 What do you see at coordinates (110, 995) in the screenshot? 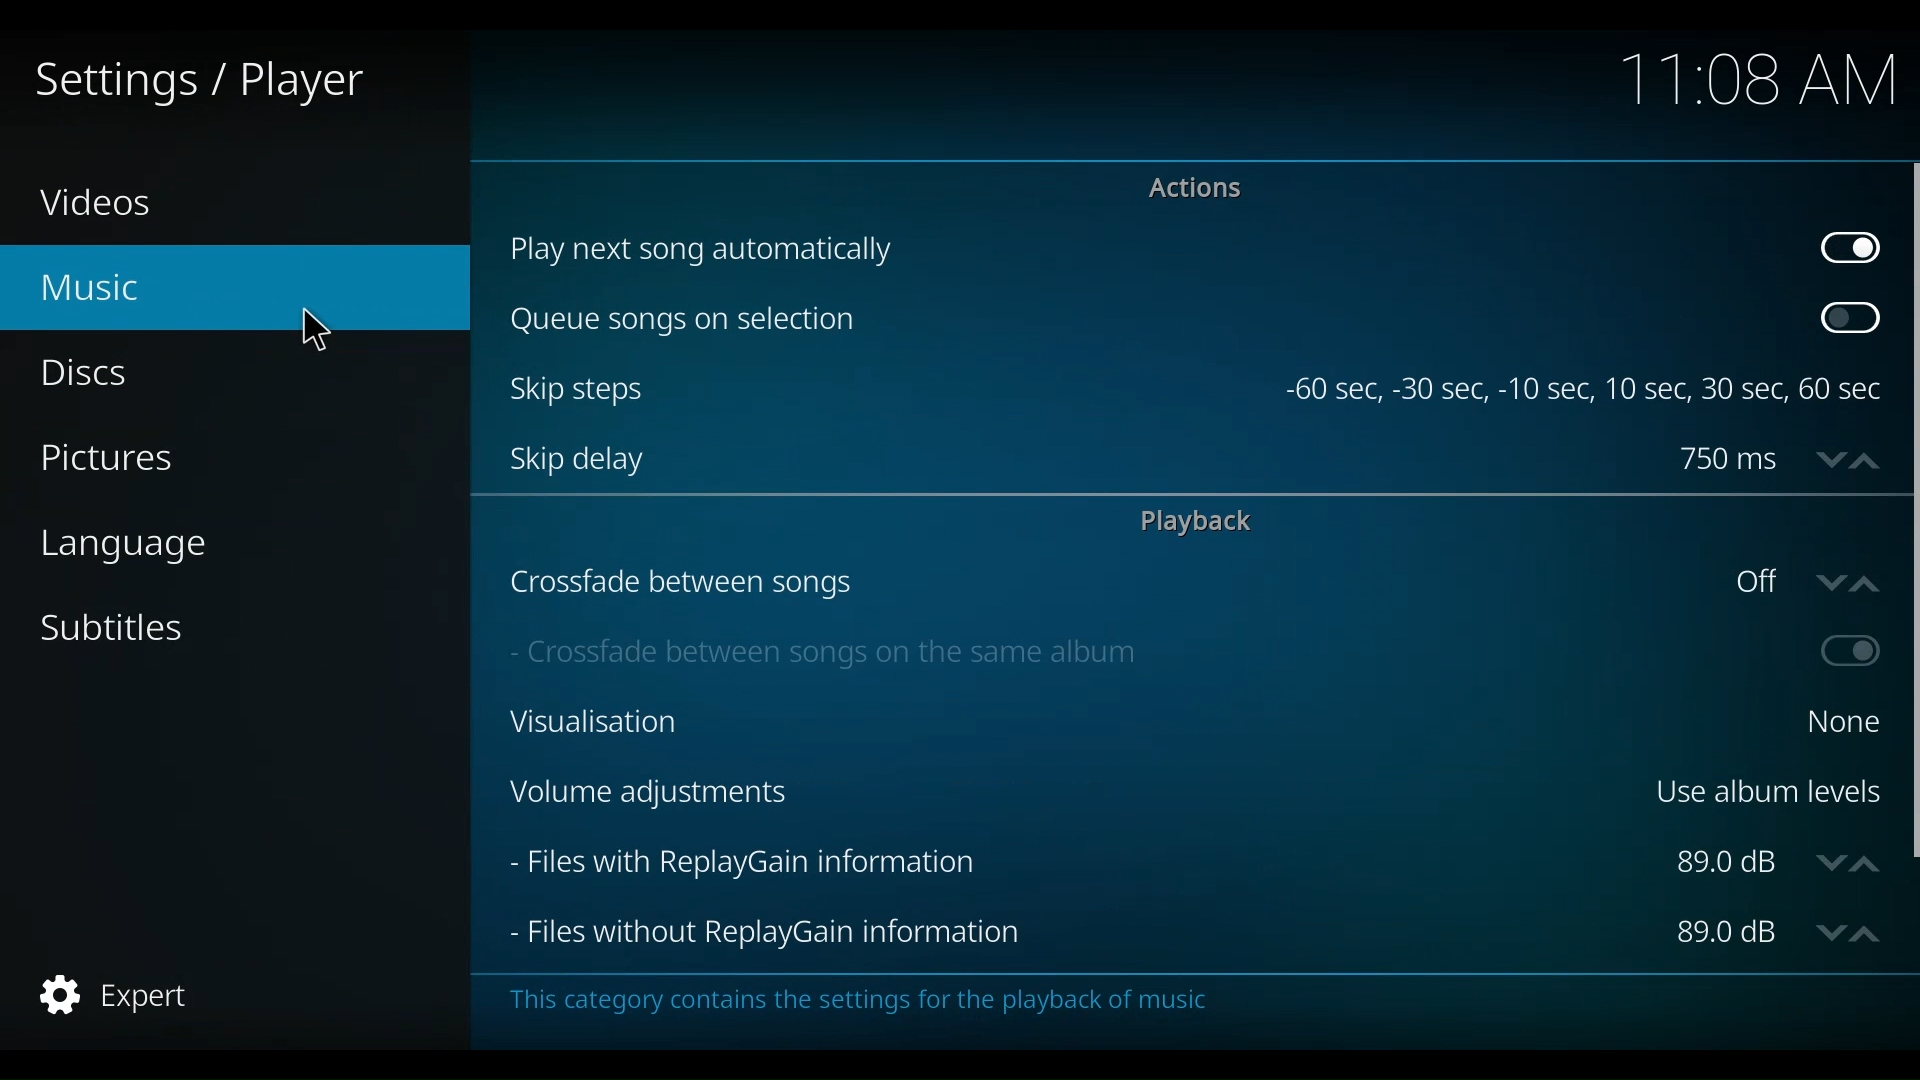
I see `expert` at bounding box center [110, 995].